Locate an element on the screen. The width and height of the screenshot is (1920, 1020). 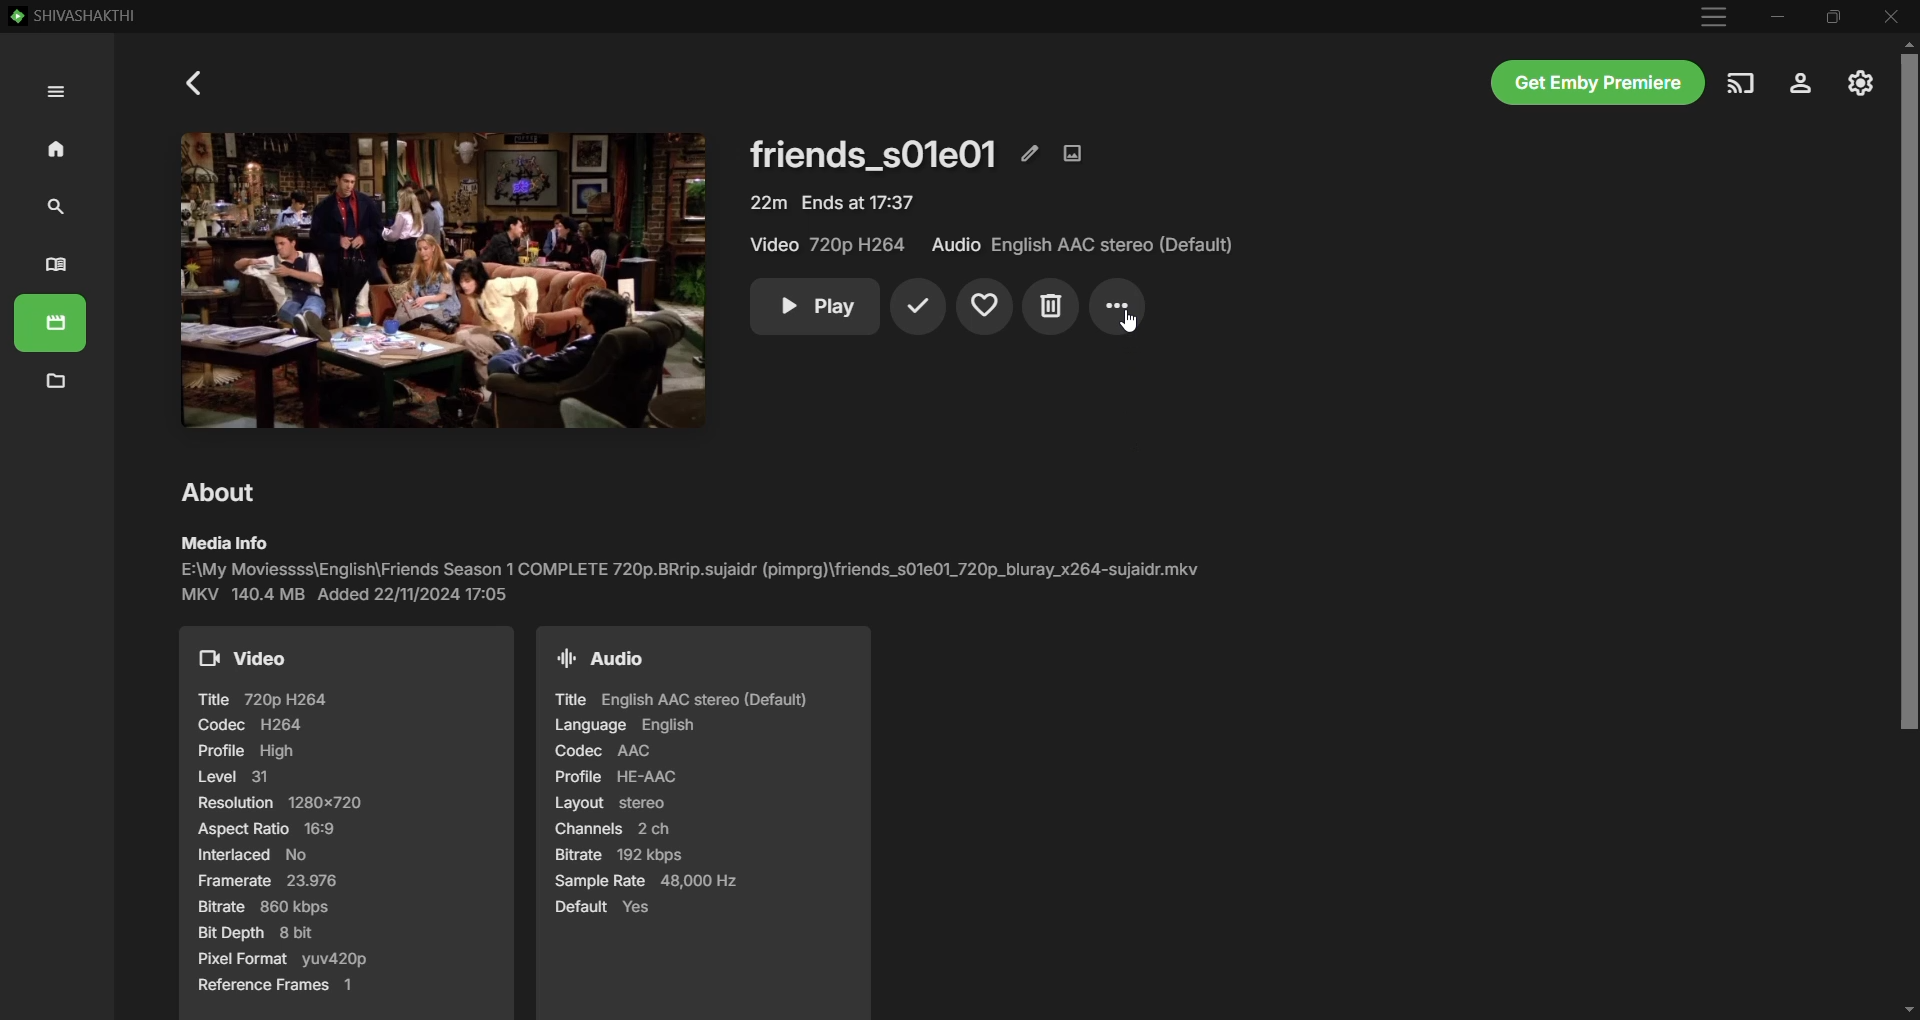
Video details is located at coordinates (347, 823).